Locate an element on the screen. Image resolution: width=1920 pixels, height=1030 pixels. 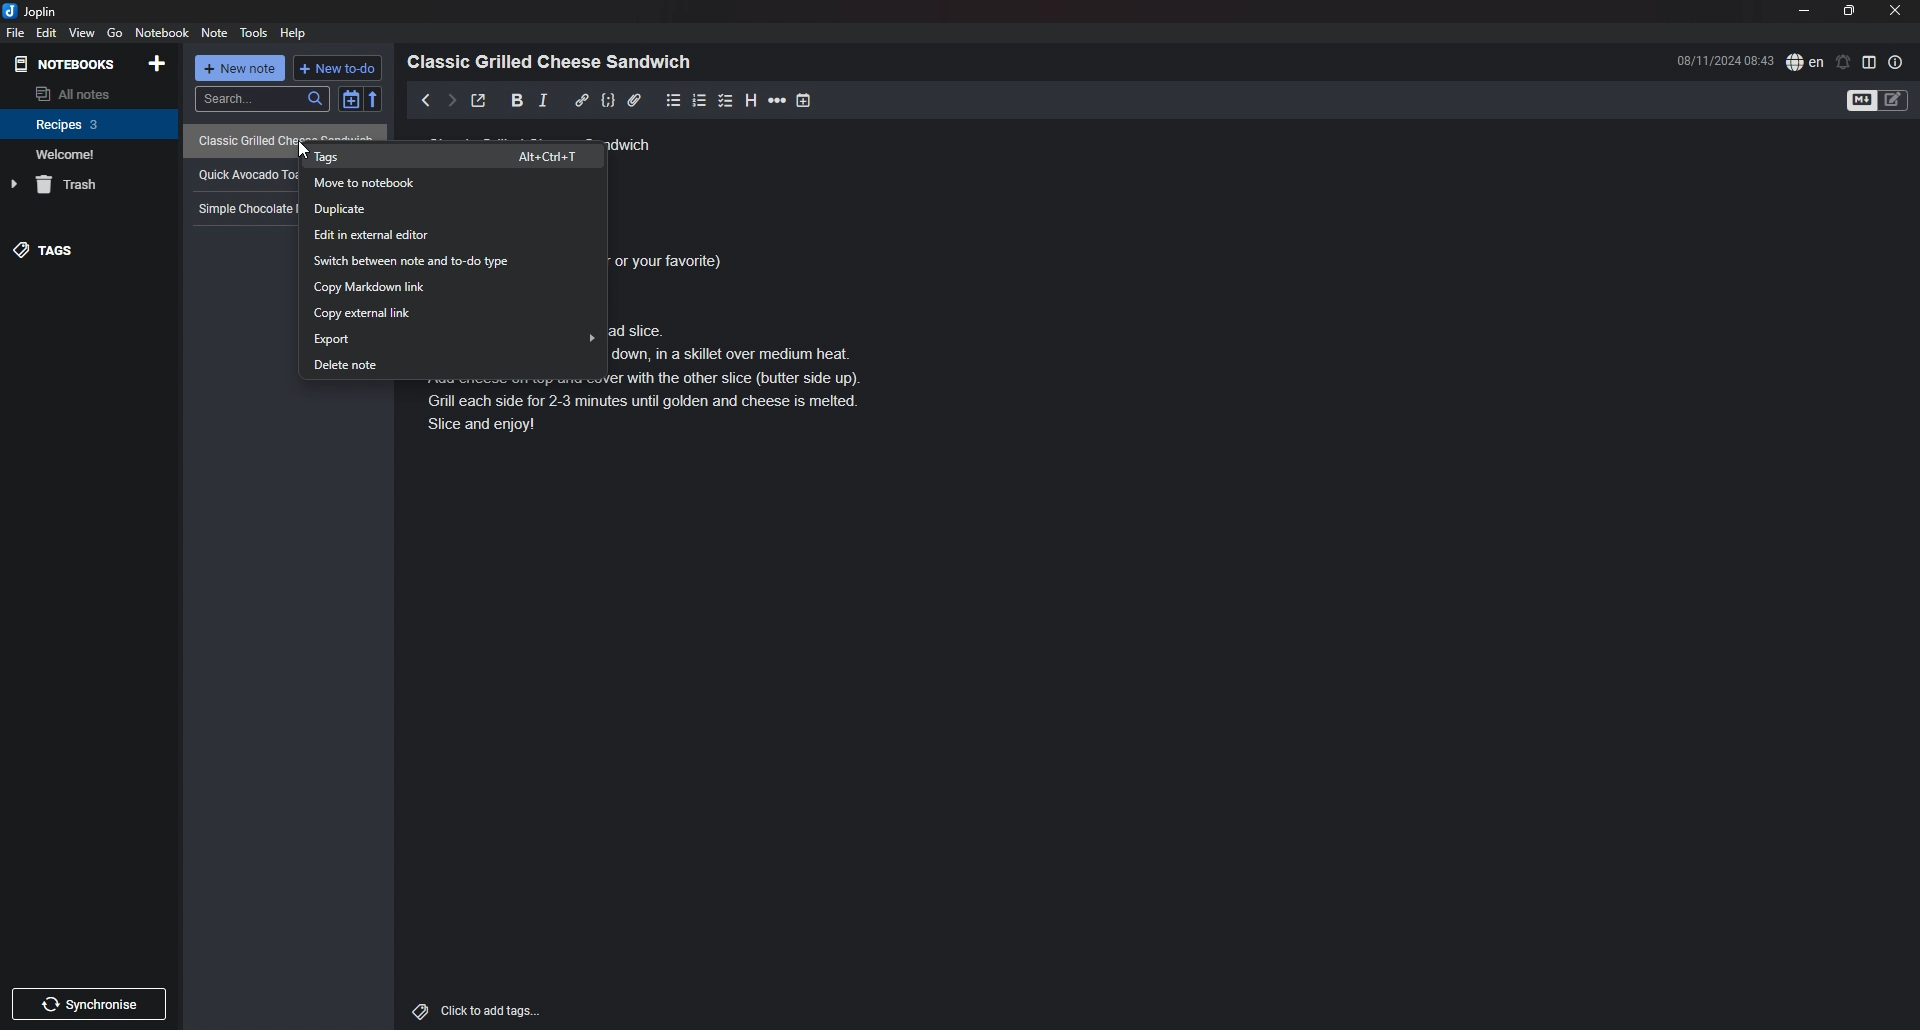
copy external link is located at coordinates (456, 314).